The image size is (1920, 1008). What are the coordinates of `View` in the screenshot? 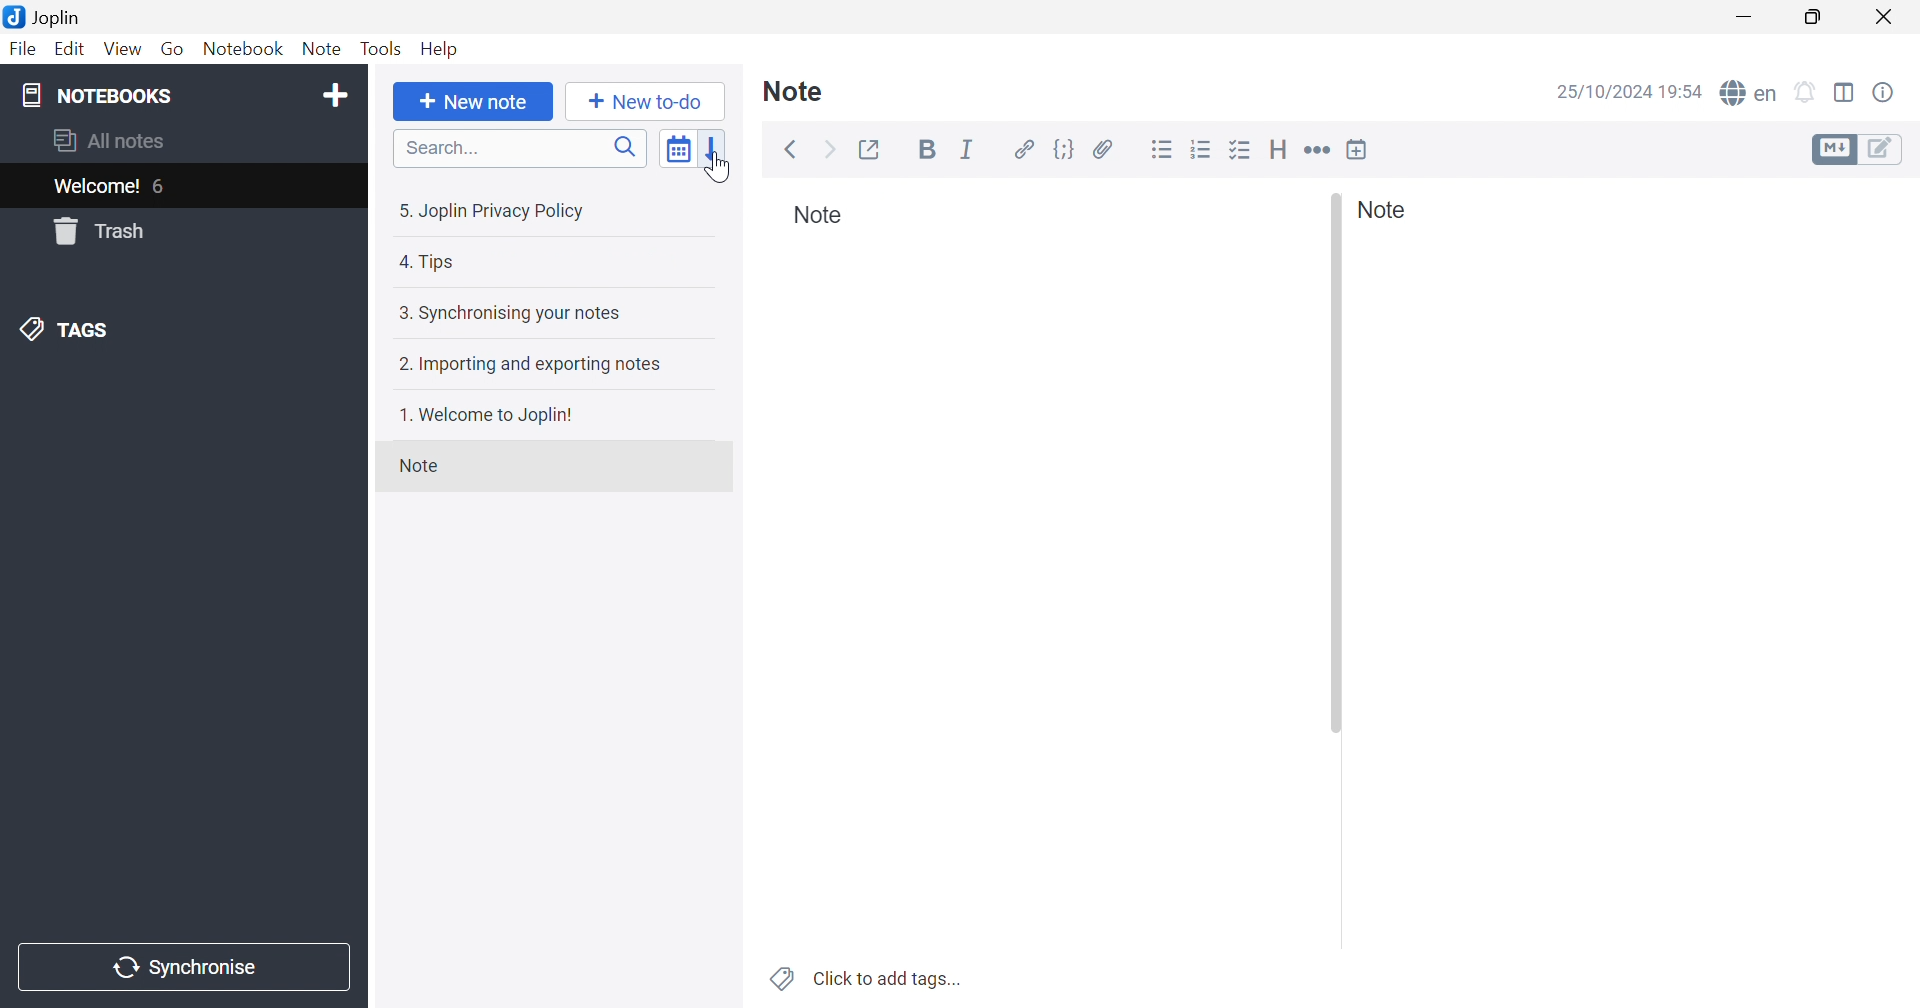 It's located at (122, 50).